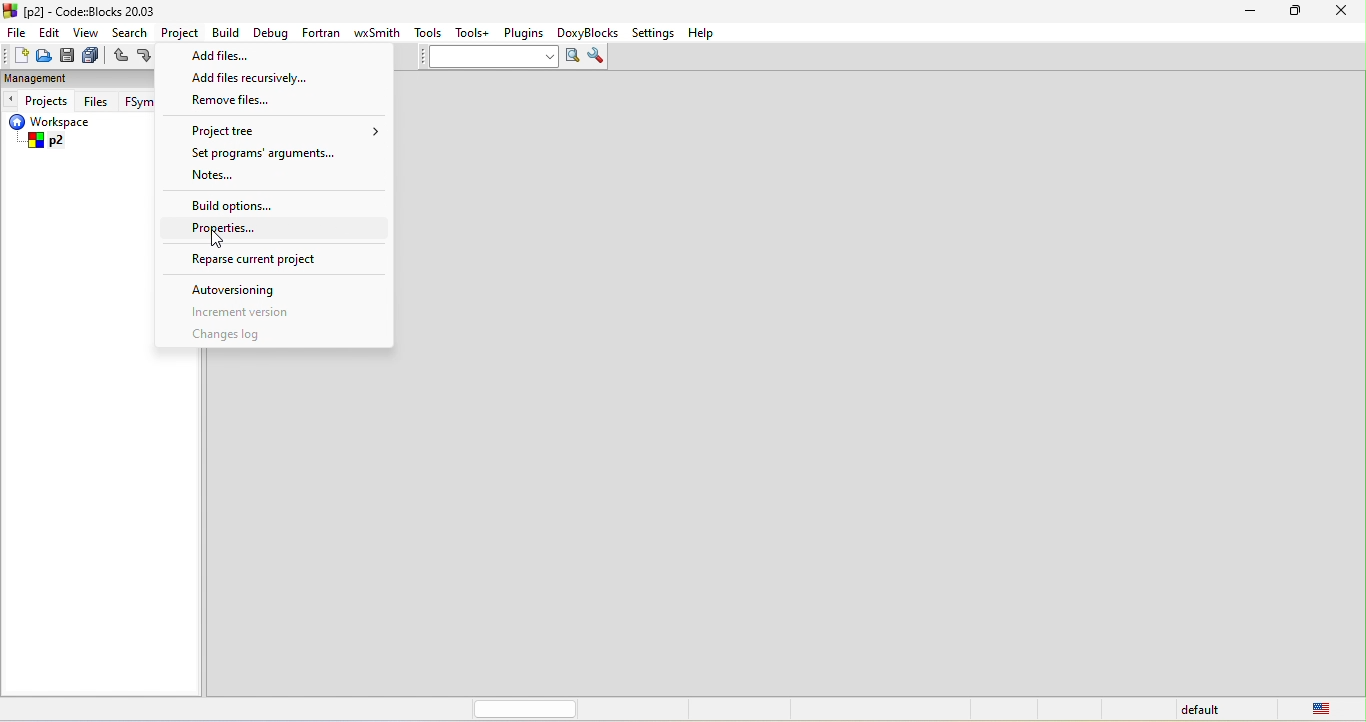 Image resolution: width=1366 pixels, height=722 pixels. What do you see at coordinates (324, 34) in the screenshot?
I see `fortran` at bounding box center [324, 34].